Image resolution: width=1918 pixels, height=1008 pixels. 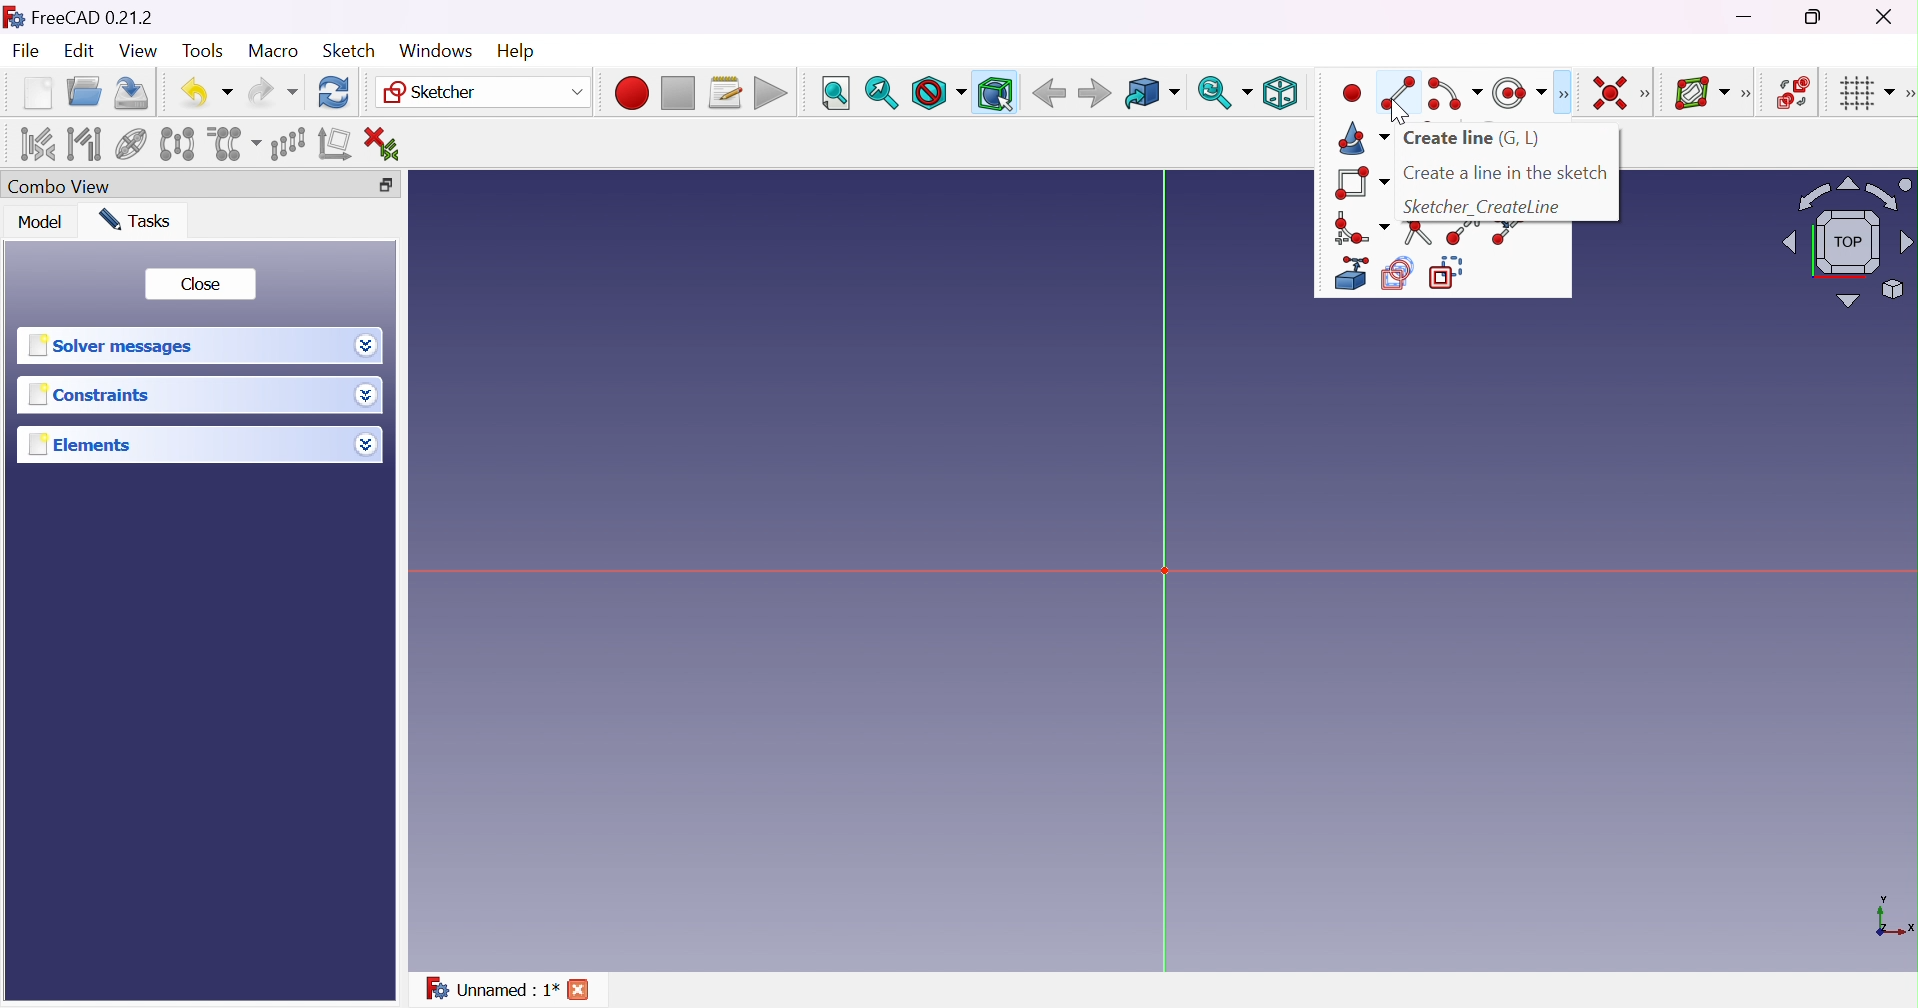 What do you see at coordinates (1398, 86) in the screenshot?
I see `create line` at bounding box center [1398, 86].